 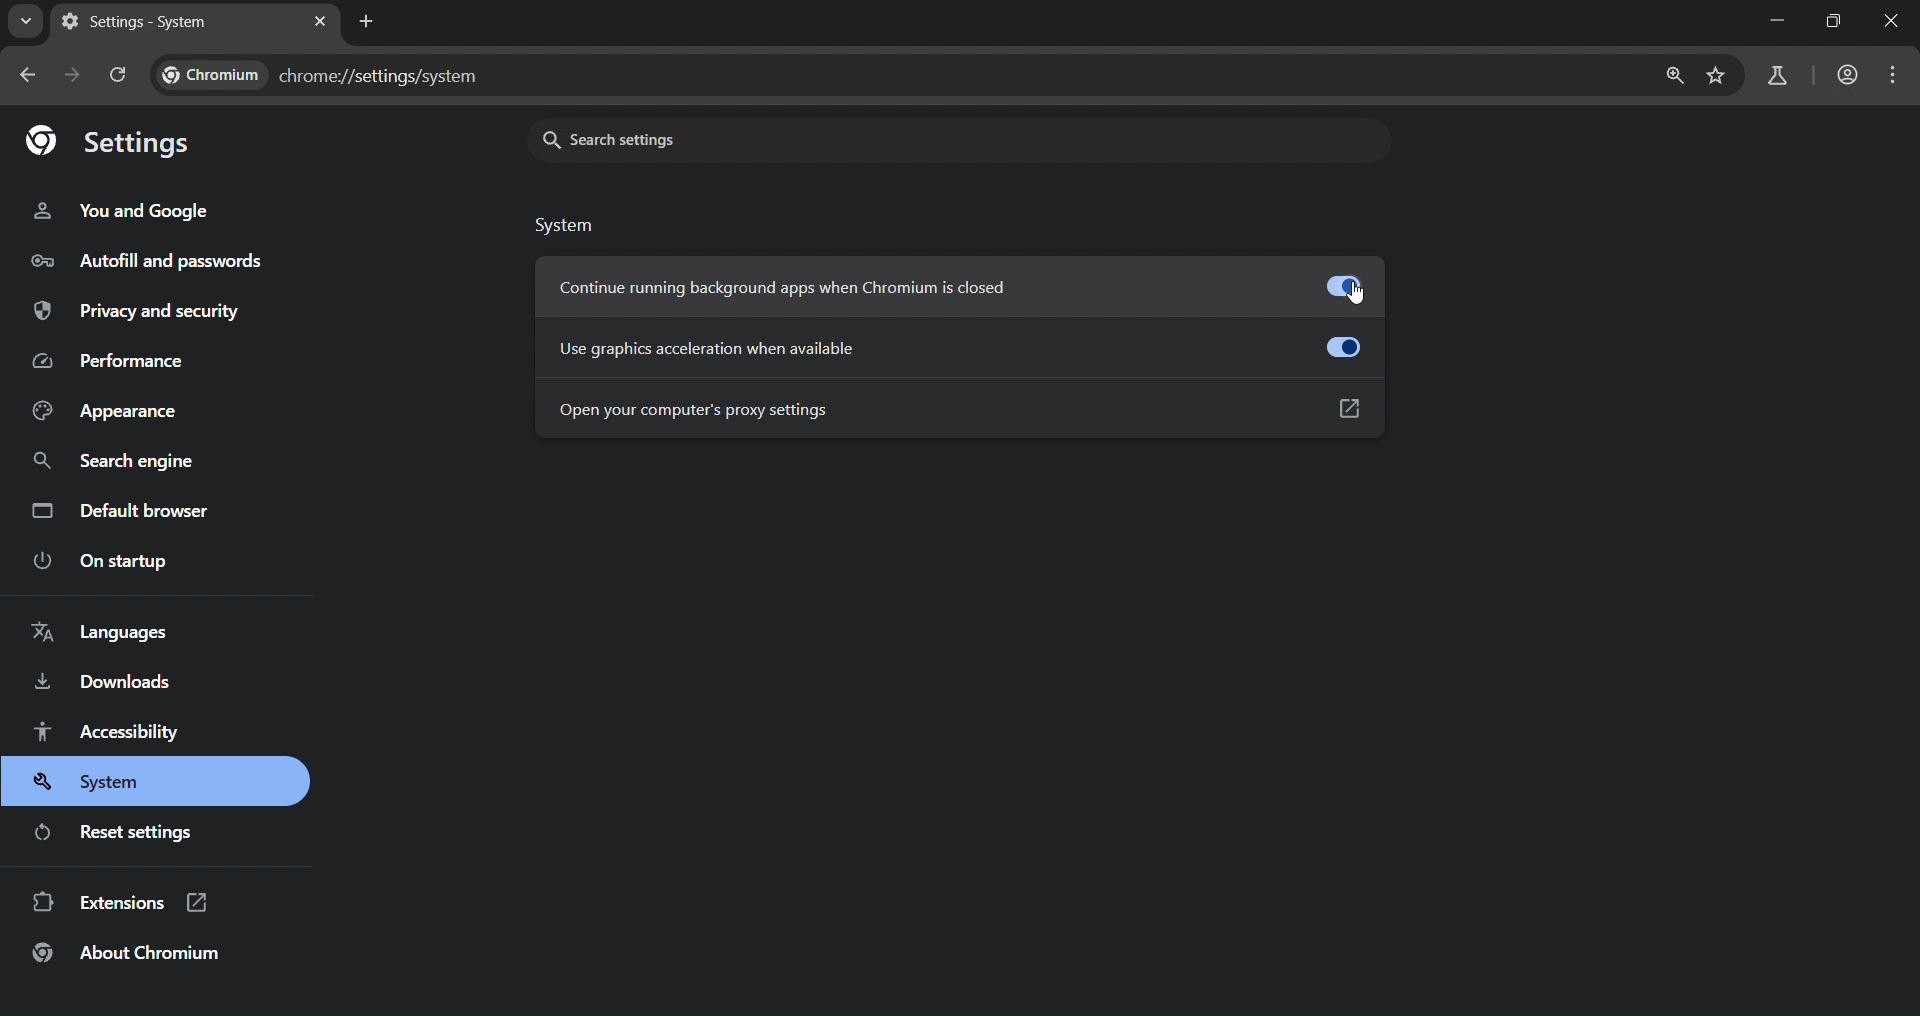 I want to click on use acceleration when available, so click(x=958, y=346).